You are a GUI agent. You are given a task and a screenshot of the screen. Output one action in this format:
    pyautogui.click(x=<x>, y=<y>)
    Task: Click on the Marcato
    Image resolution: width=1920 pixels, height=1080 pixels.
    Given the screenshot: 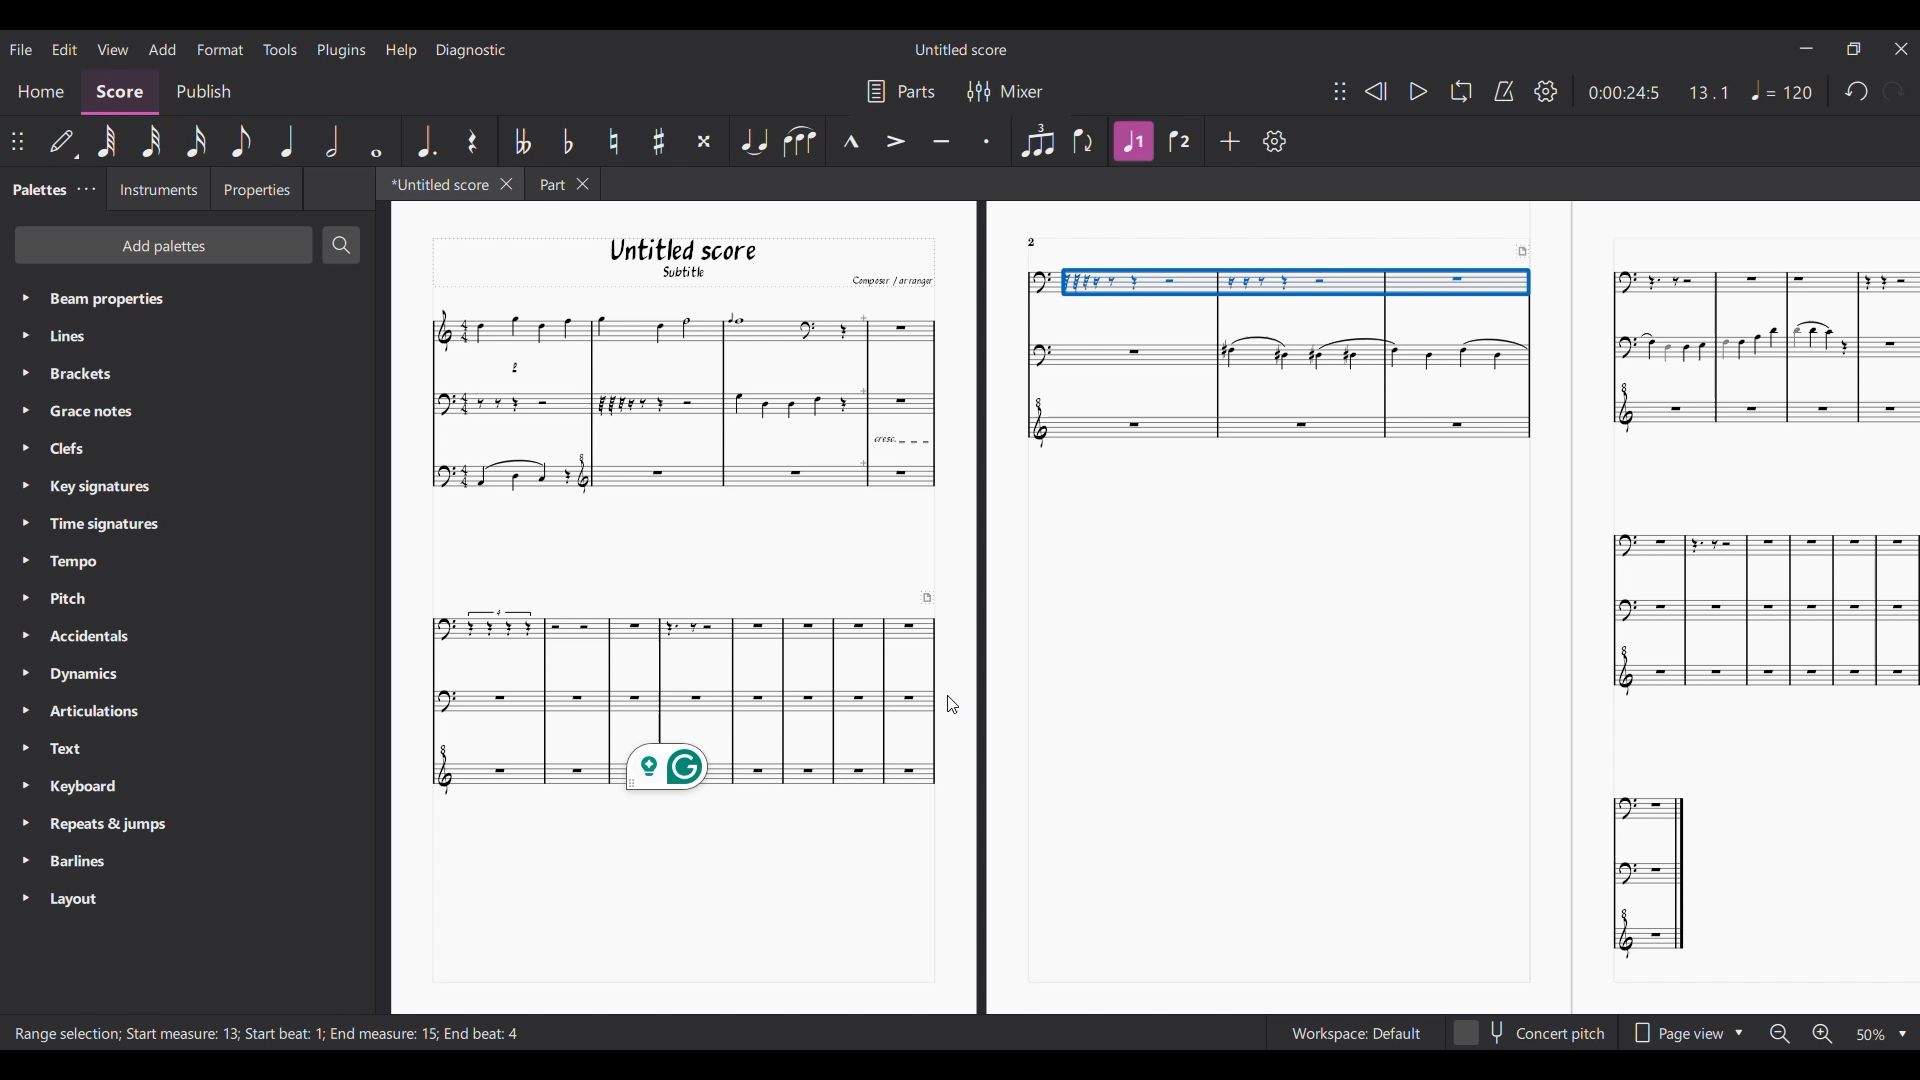 What is the action you would take?
    pyautogui.click(x=850, y=142)
    